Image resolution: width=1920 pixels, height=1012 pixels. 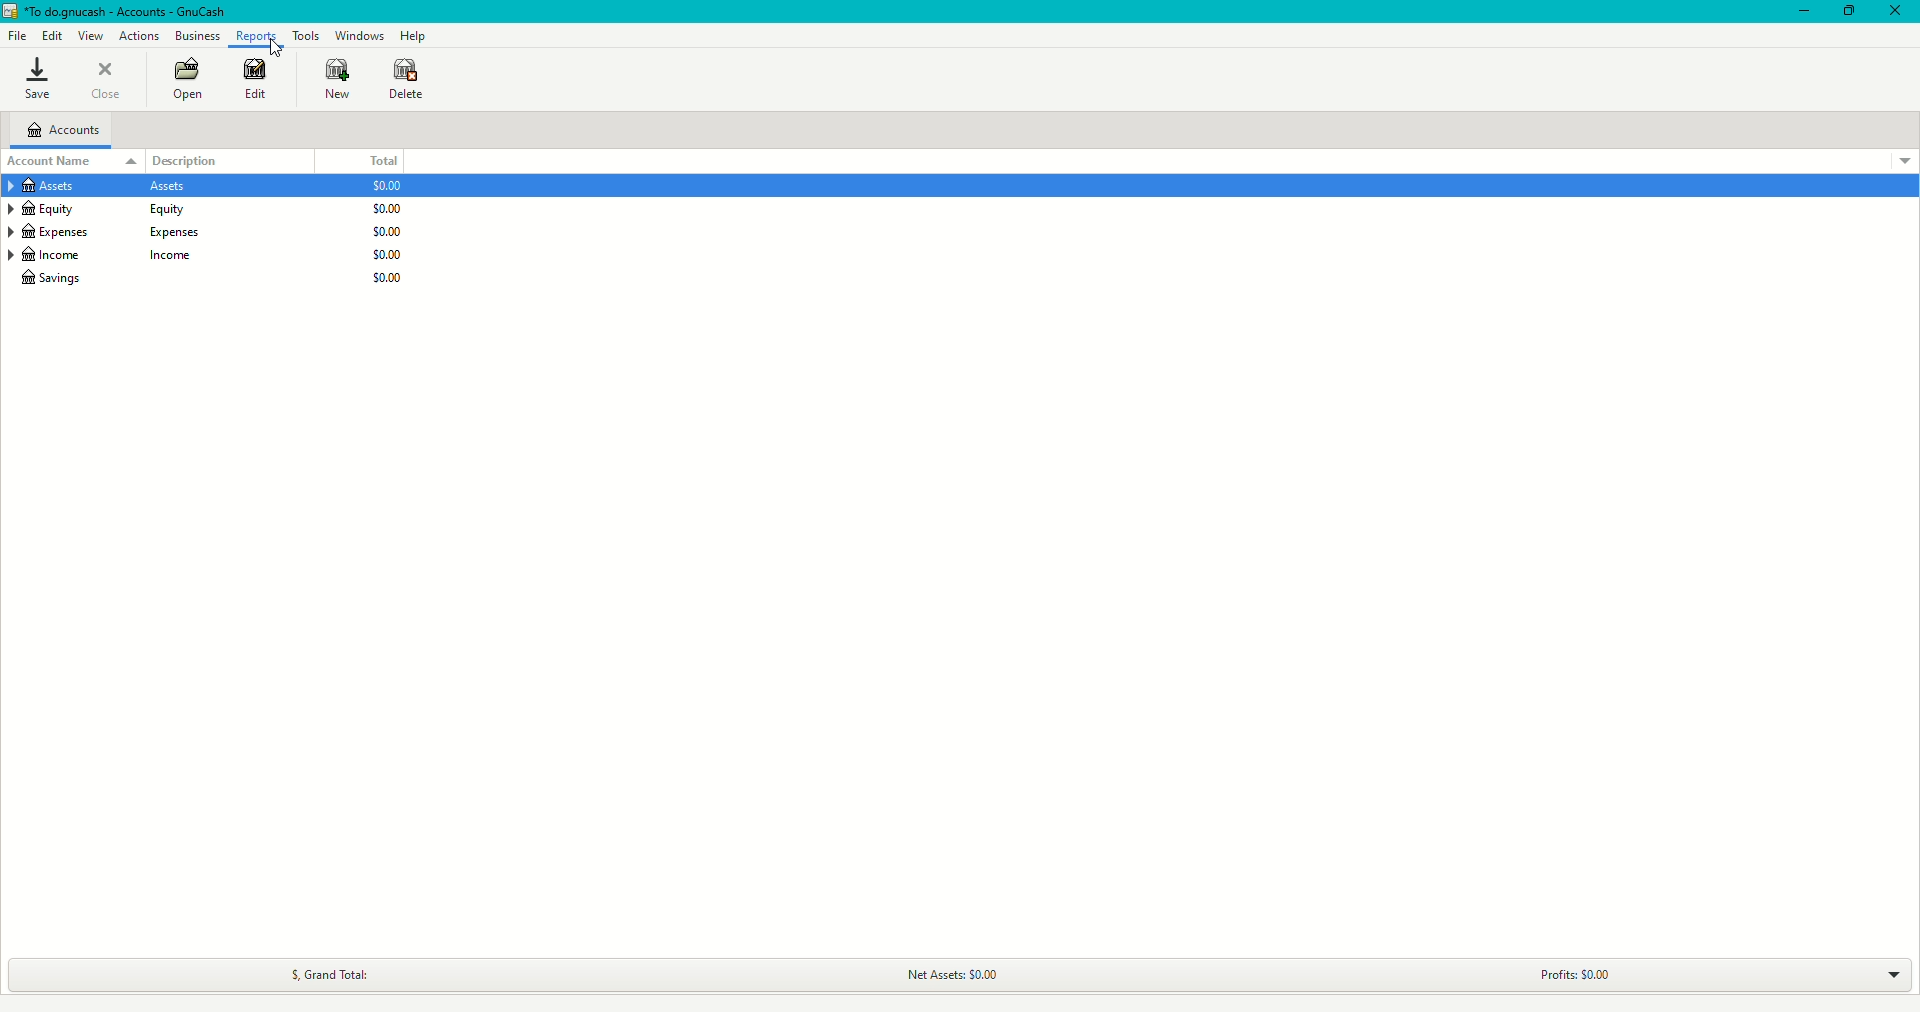 I want to click on Reports, so click(x=252, y=35).